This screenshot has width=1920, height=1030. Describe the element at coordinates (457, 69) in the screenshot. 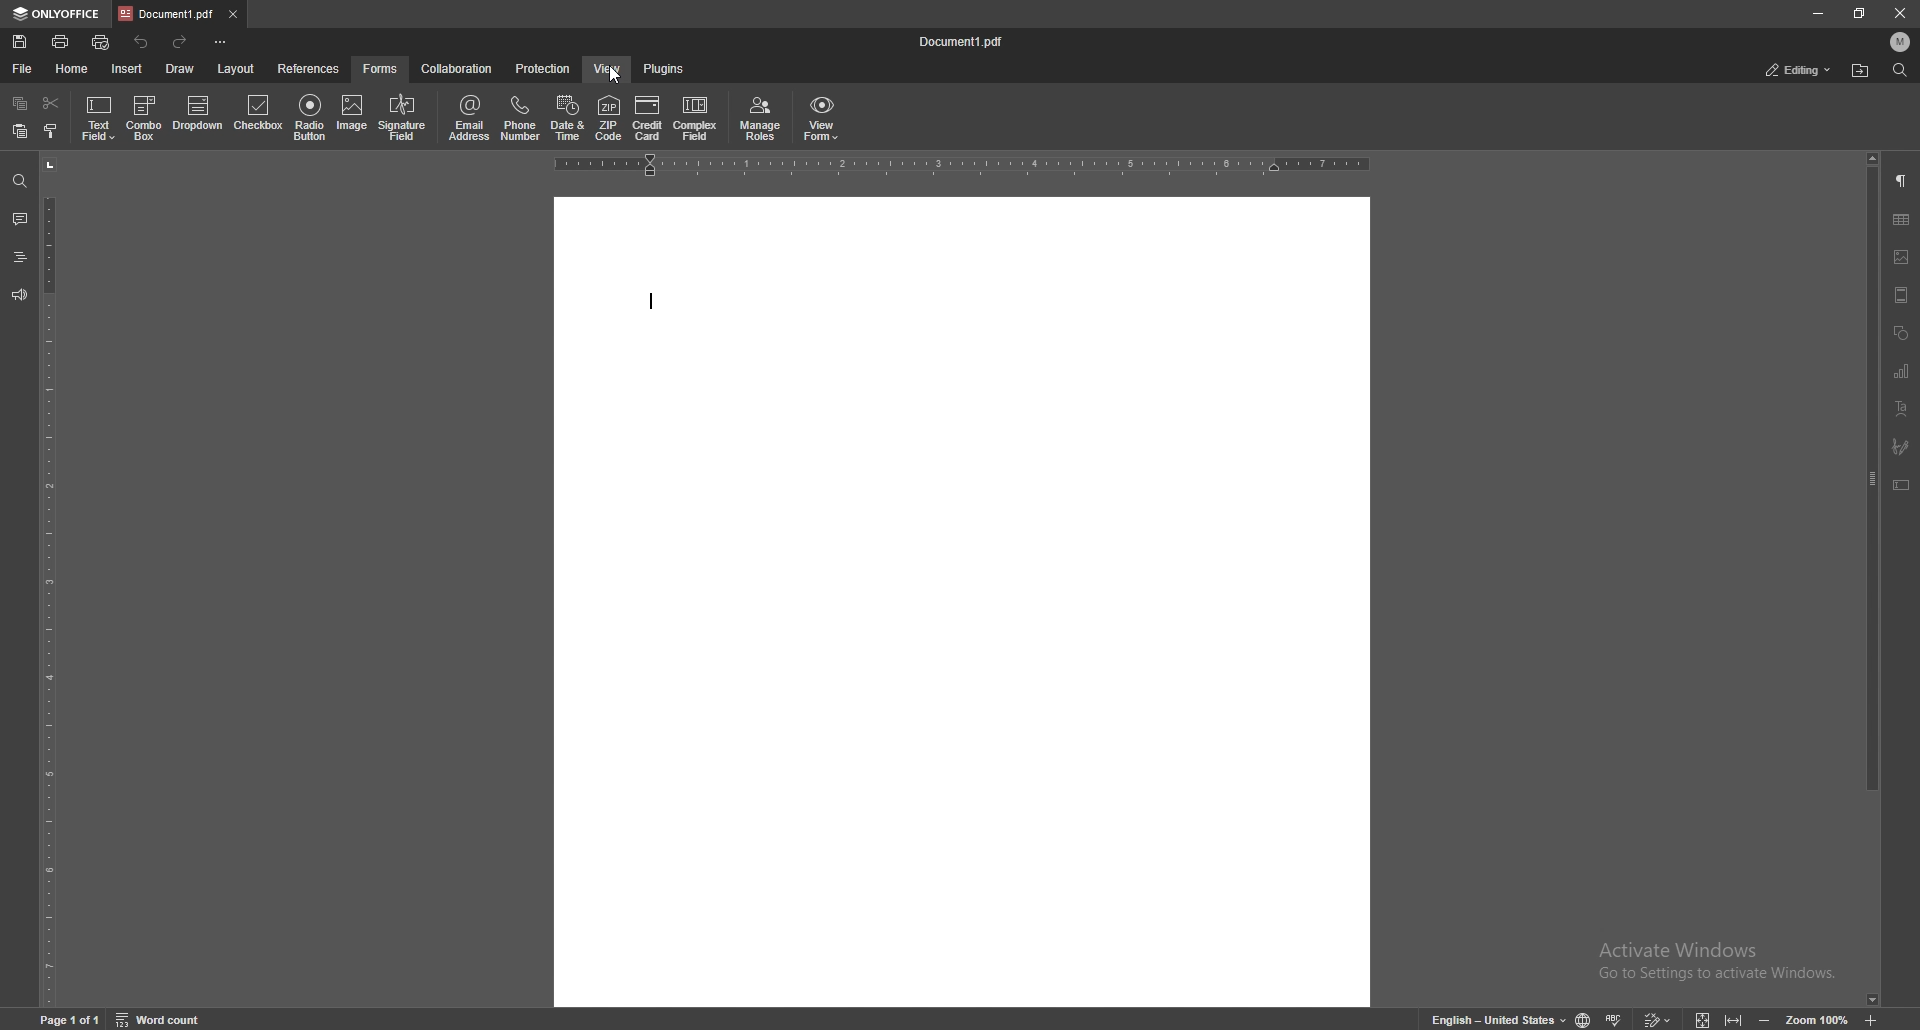

I see `collaboration` at that location.